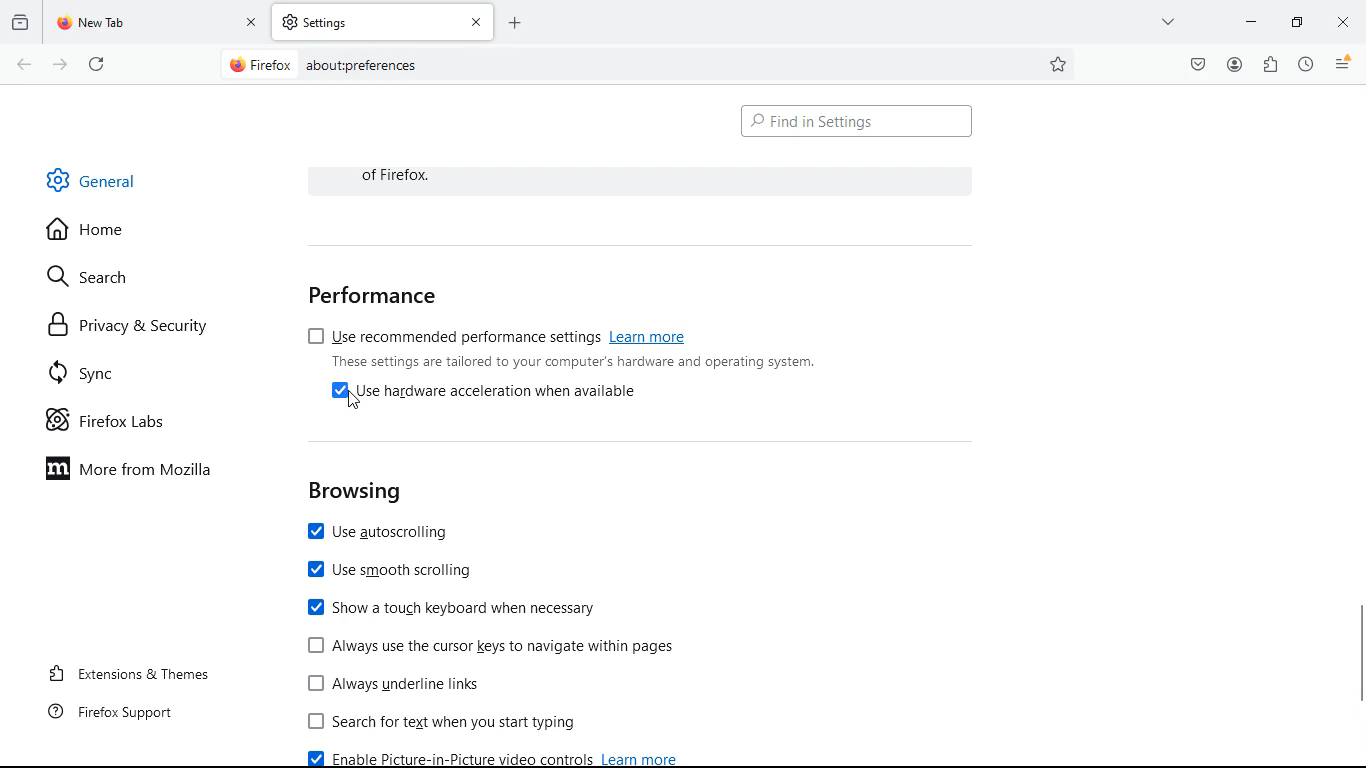 Image resolution: width=1366 pixels, height=768 pixels. I want to click on use smooth scrolling, so click(394, 568).